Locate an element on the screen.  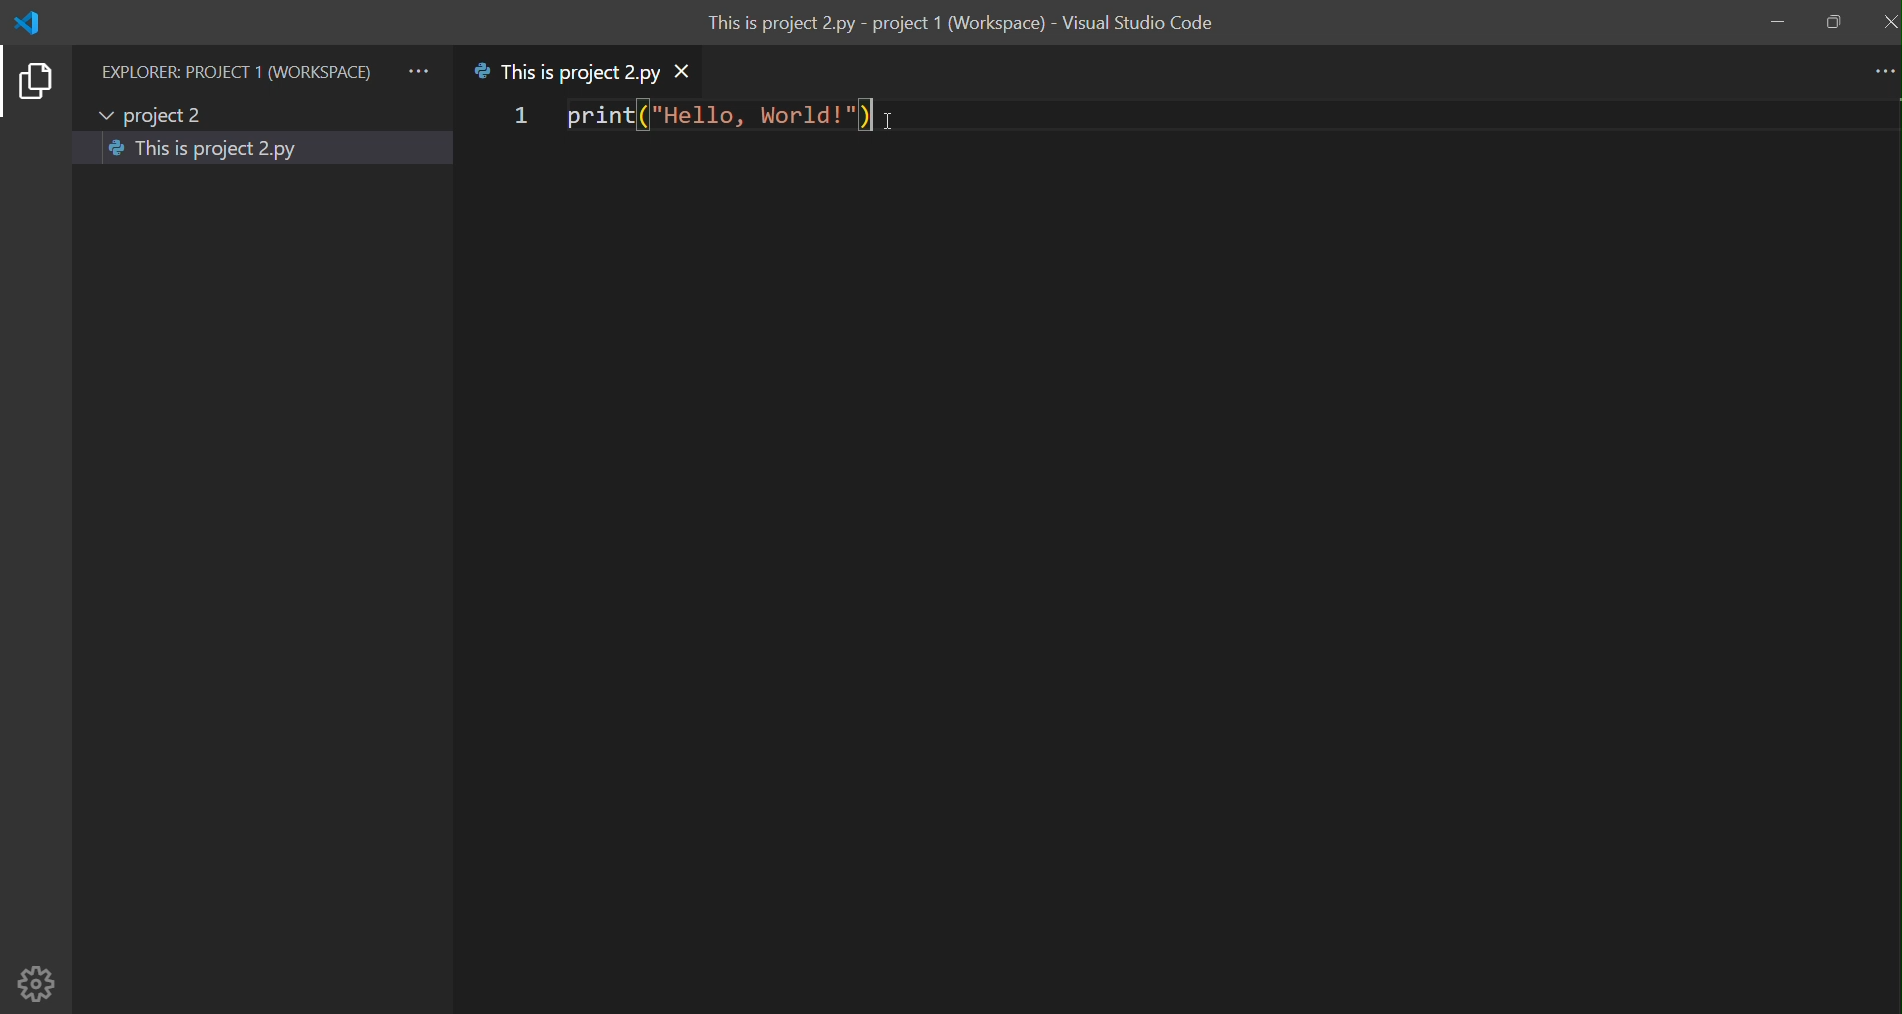
current open file is located at coordinates (265, 148).